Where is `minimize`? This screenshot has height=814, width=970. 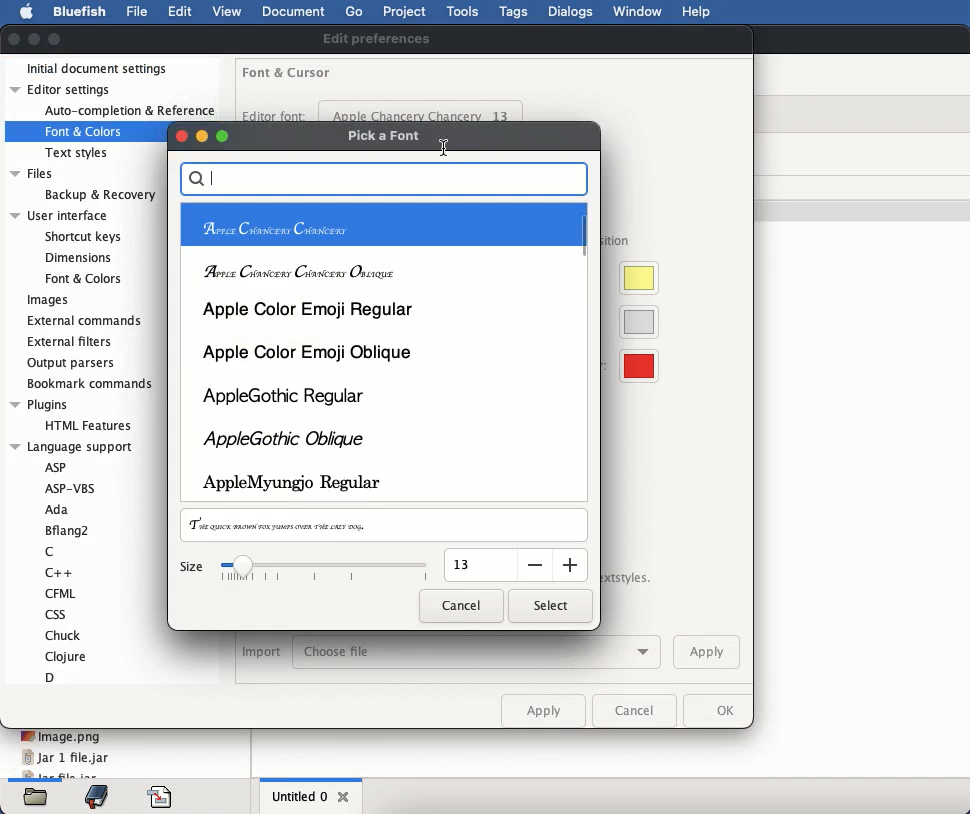 minimize is located at coordinates (34, 39).